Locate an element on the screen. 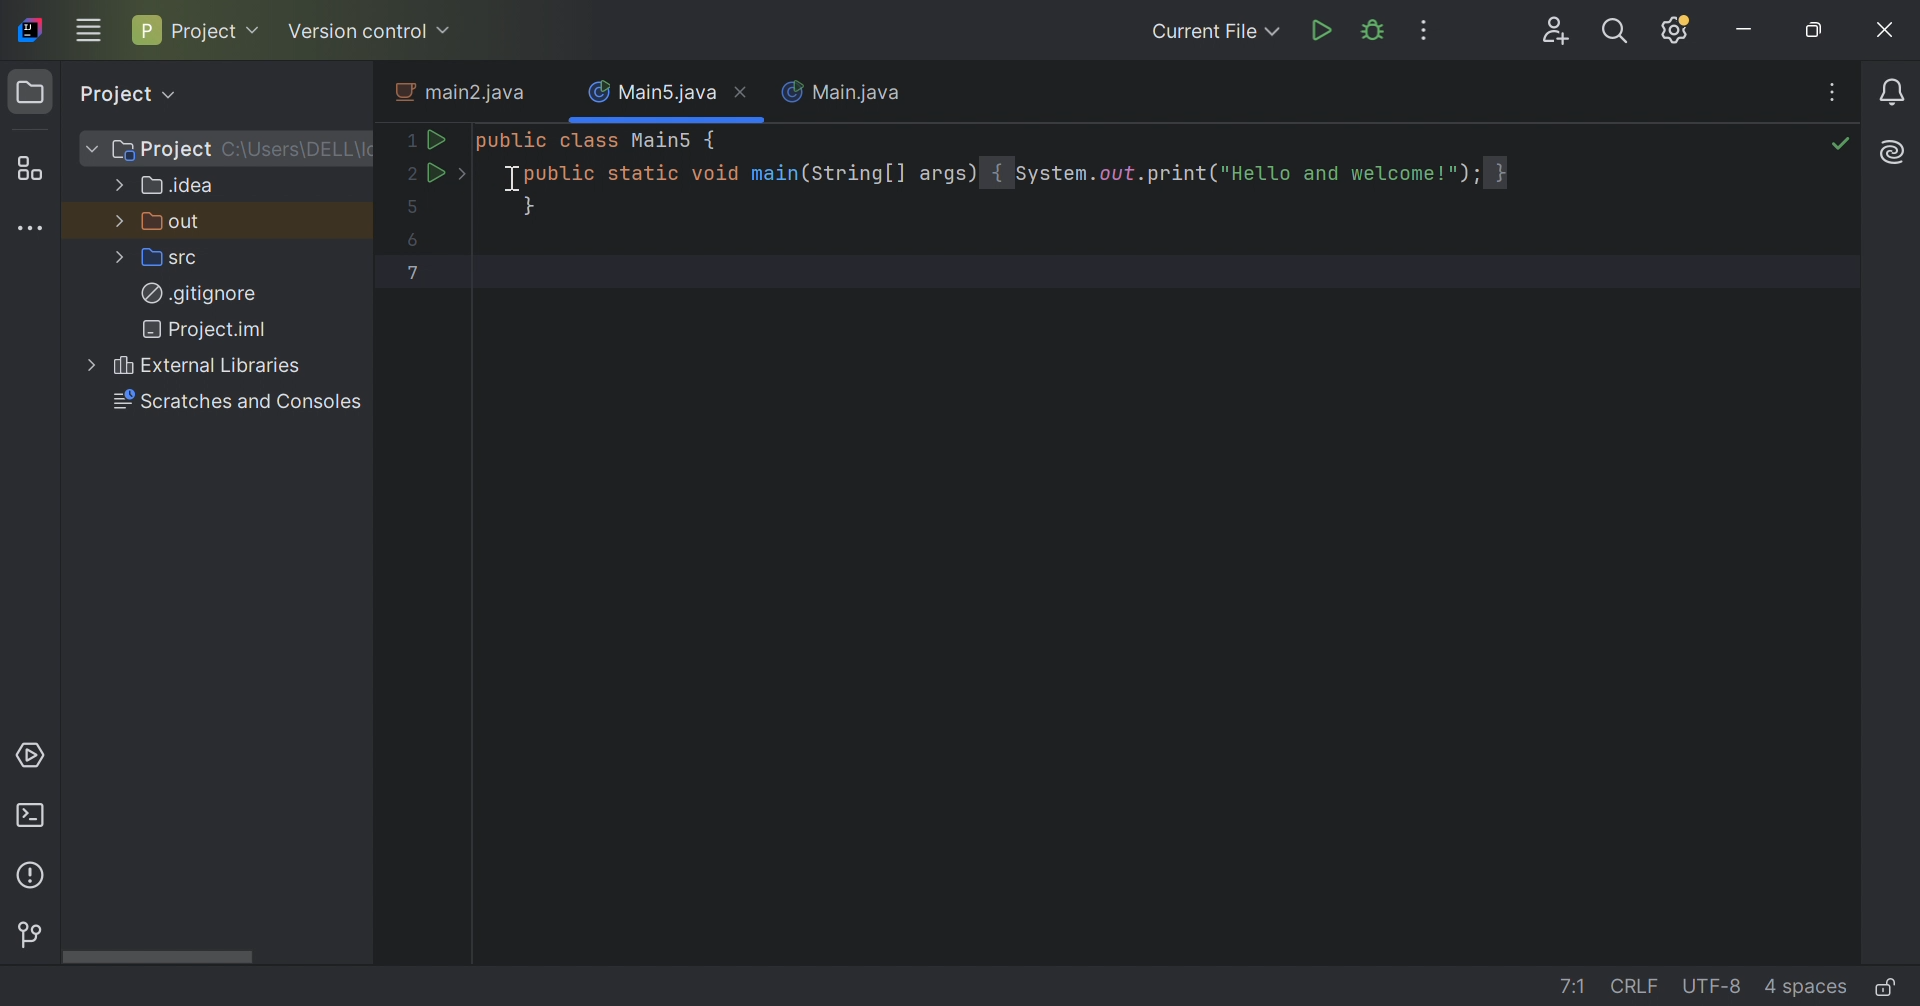 This screenshot has height=1006, width=1920. Run is located at coordinates (441, 142).